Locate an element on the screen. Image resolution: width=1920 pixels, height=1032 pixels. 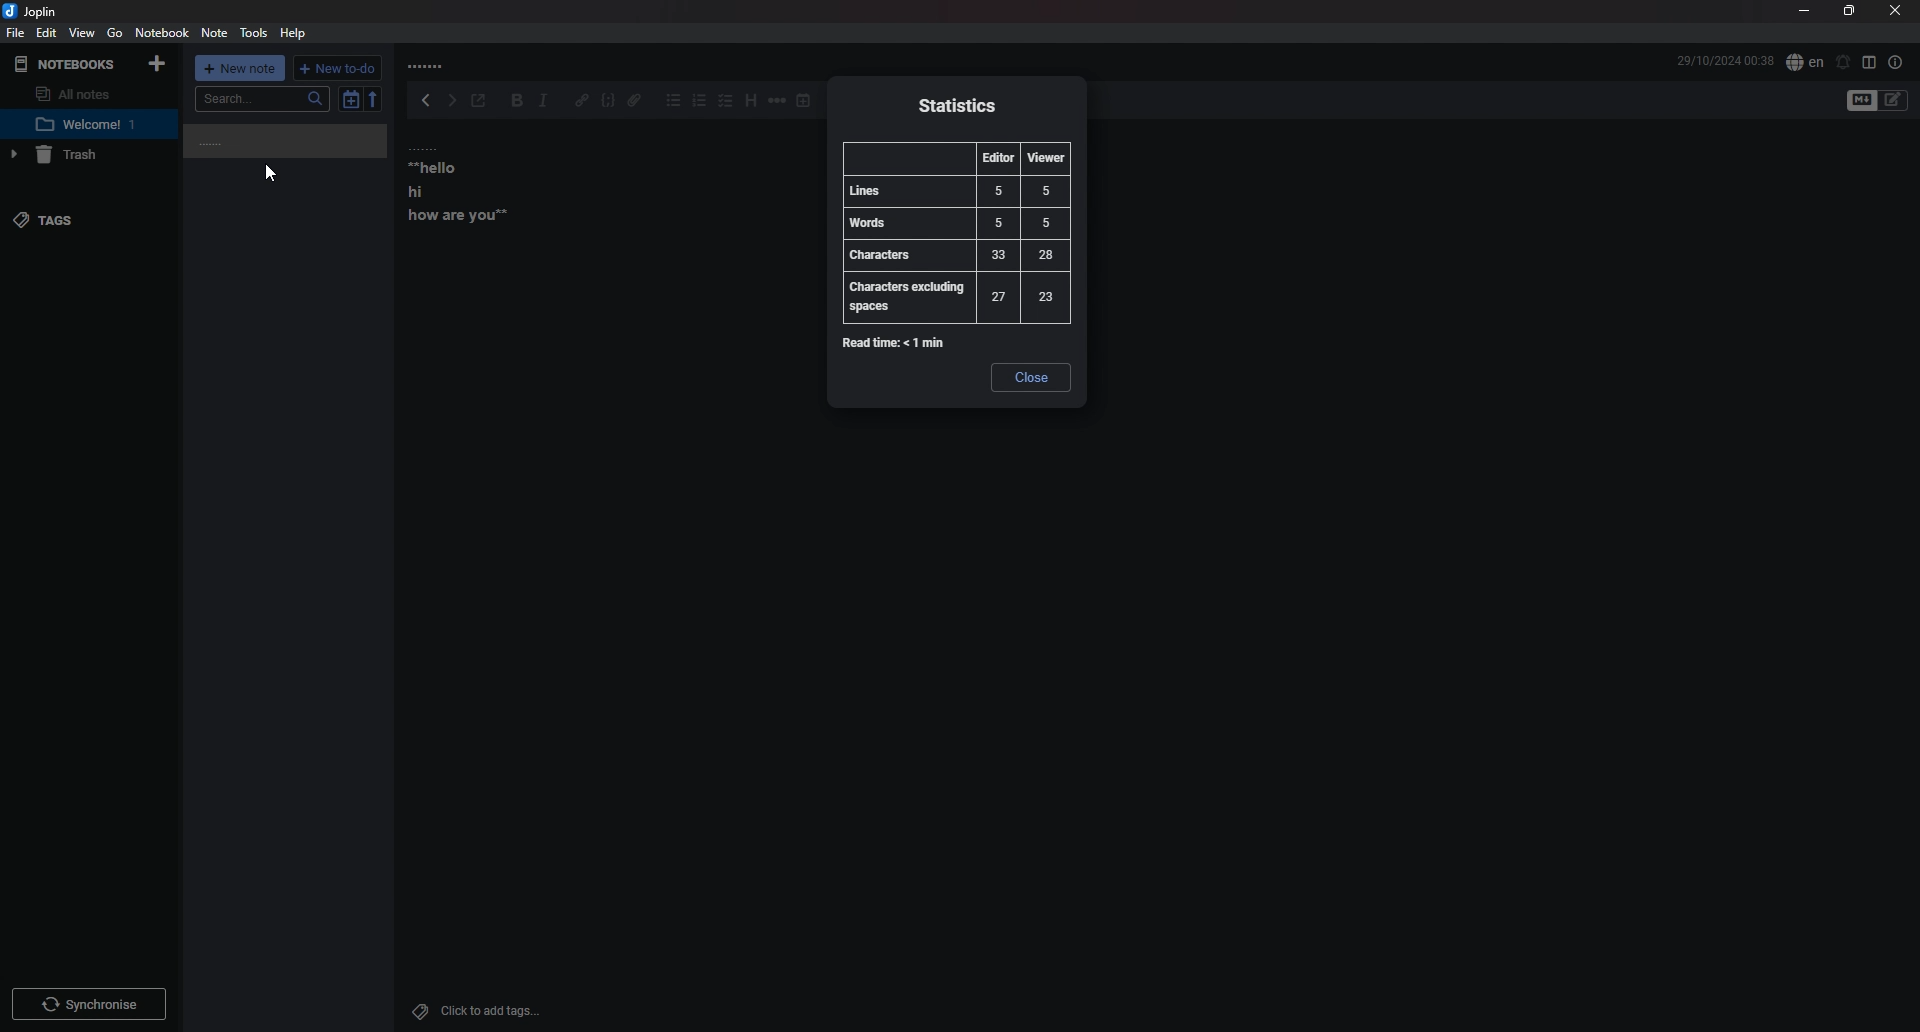
Horizontal rule is located at coordinates (777, 101).